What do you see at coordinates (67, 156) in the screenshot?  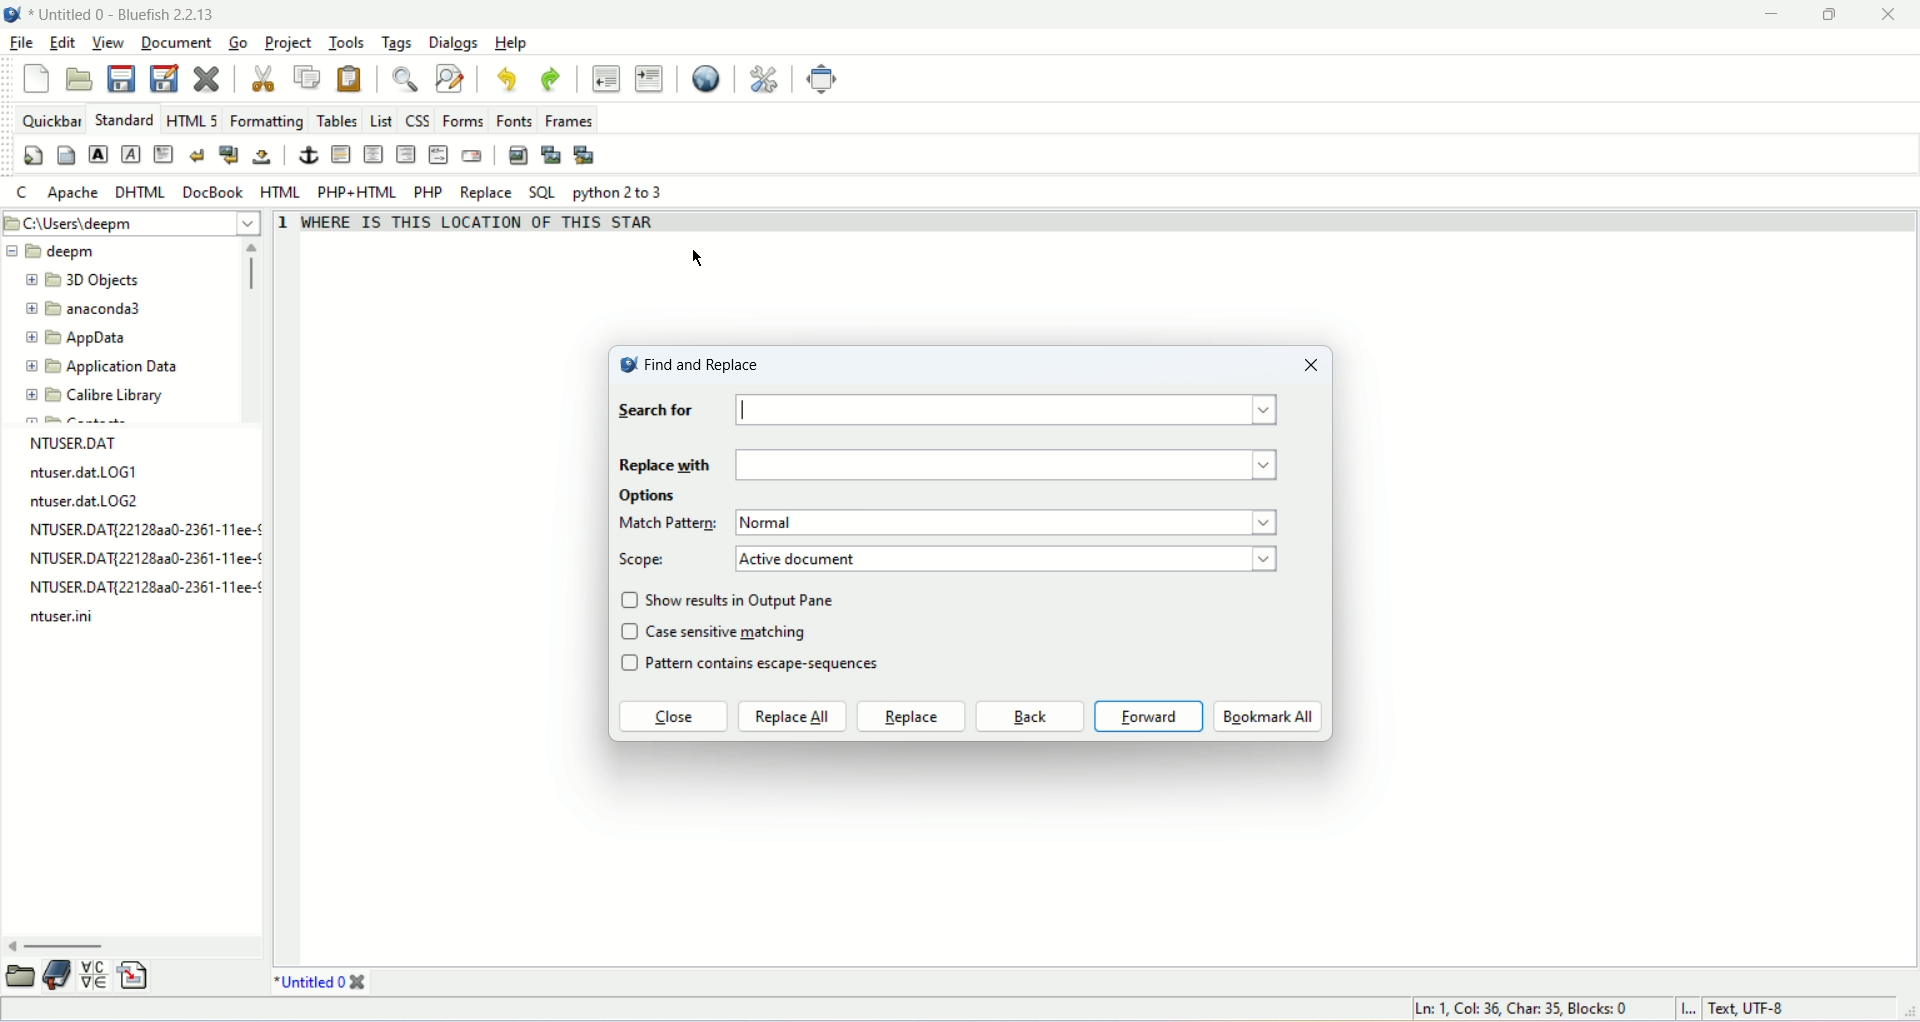 I see `body` at bounding box center [67, 156].